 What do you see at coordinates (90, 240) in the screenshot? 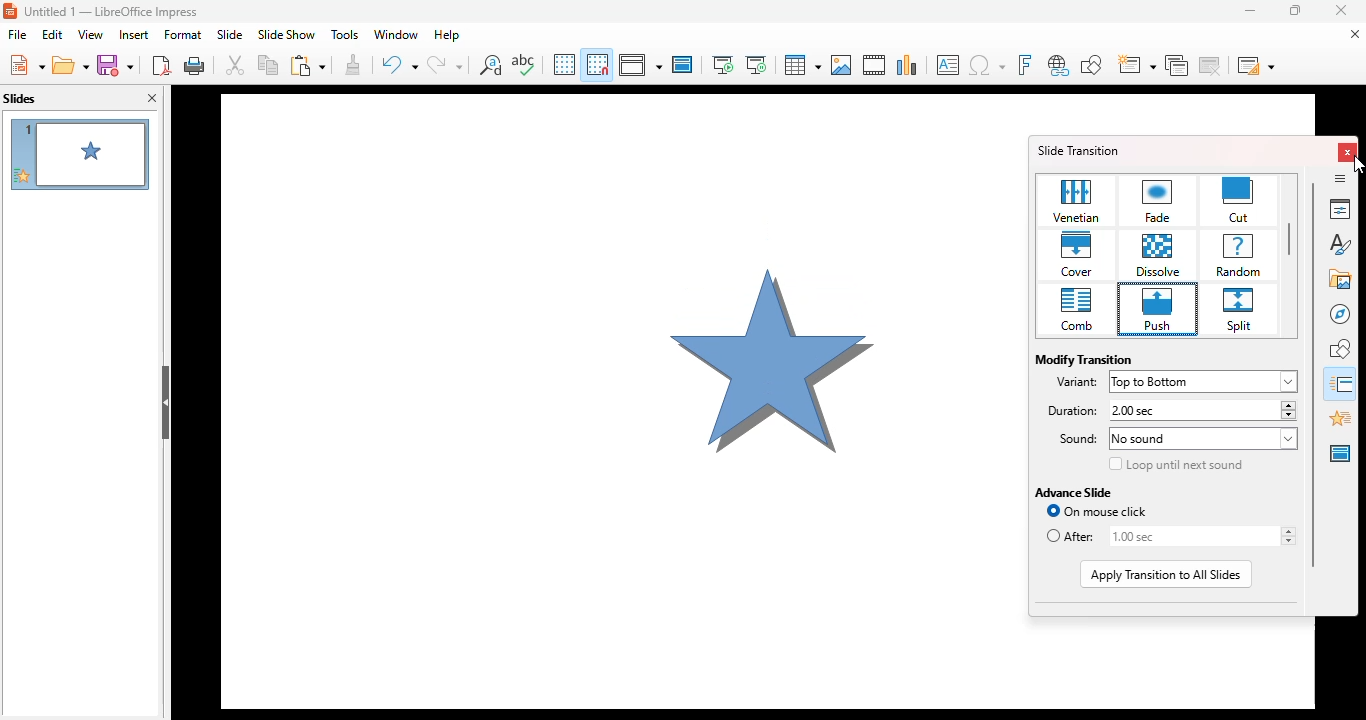
I see `title` at bounding box center [90, 240].